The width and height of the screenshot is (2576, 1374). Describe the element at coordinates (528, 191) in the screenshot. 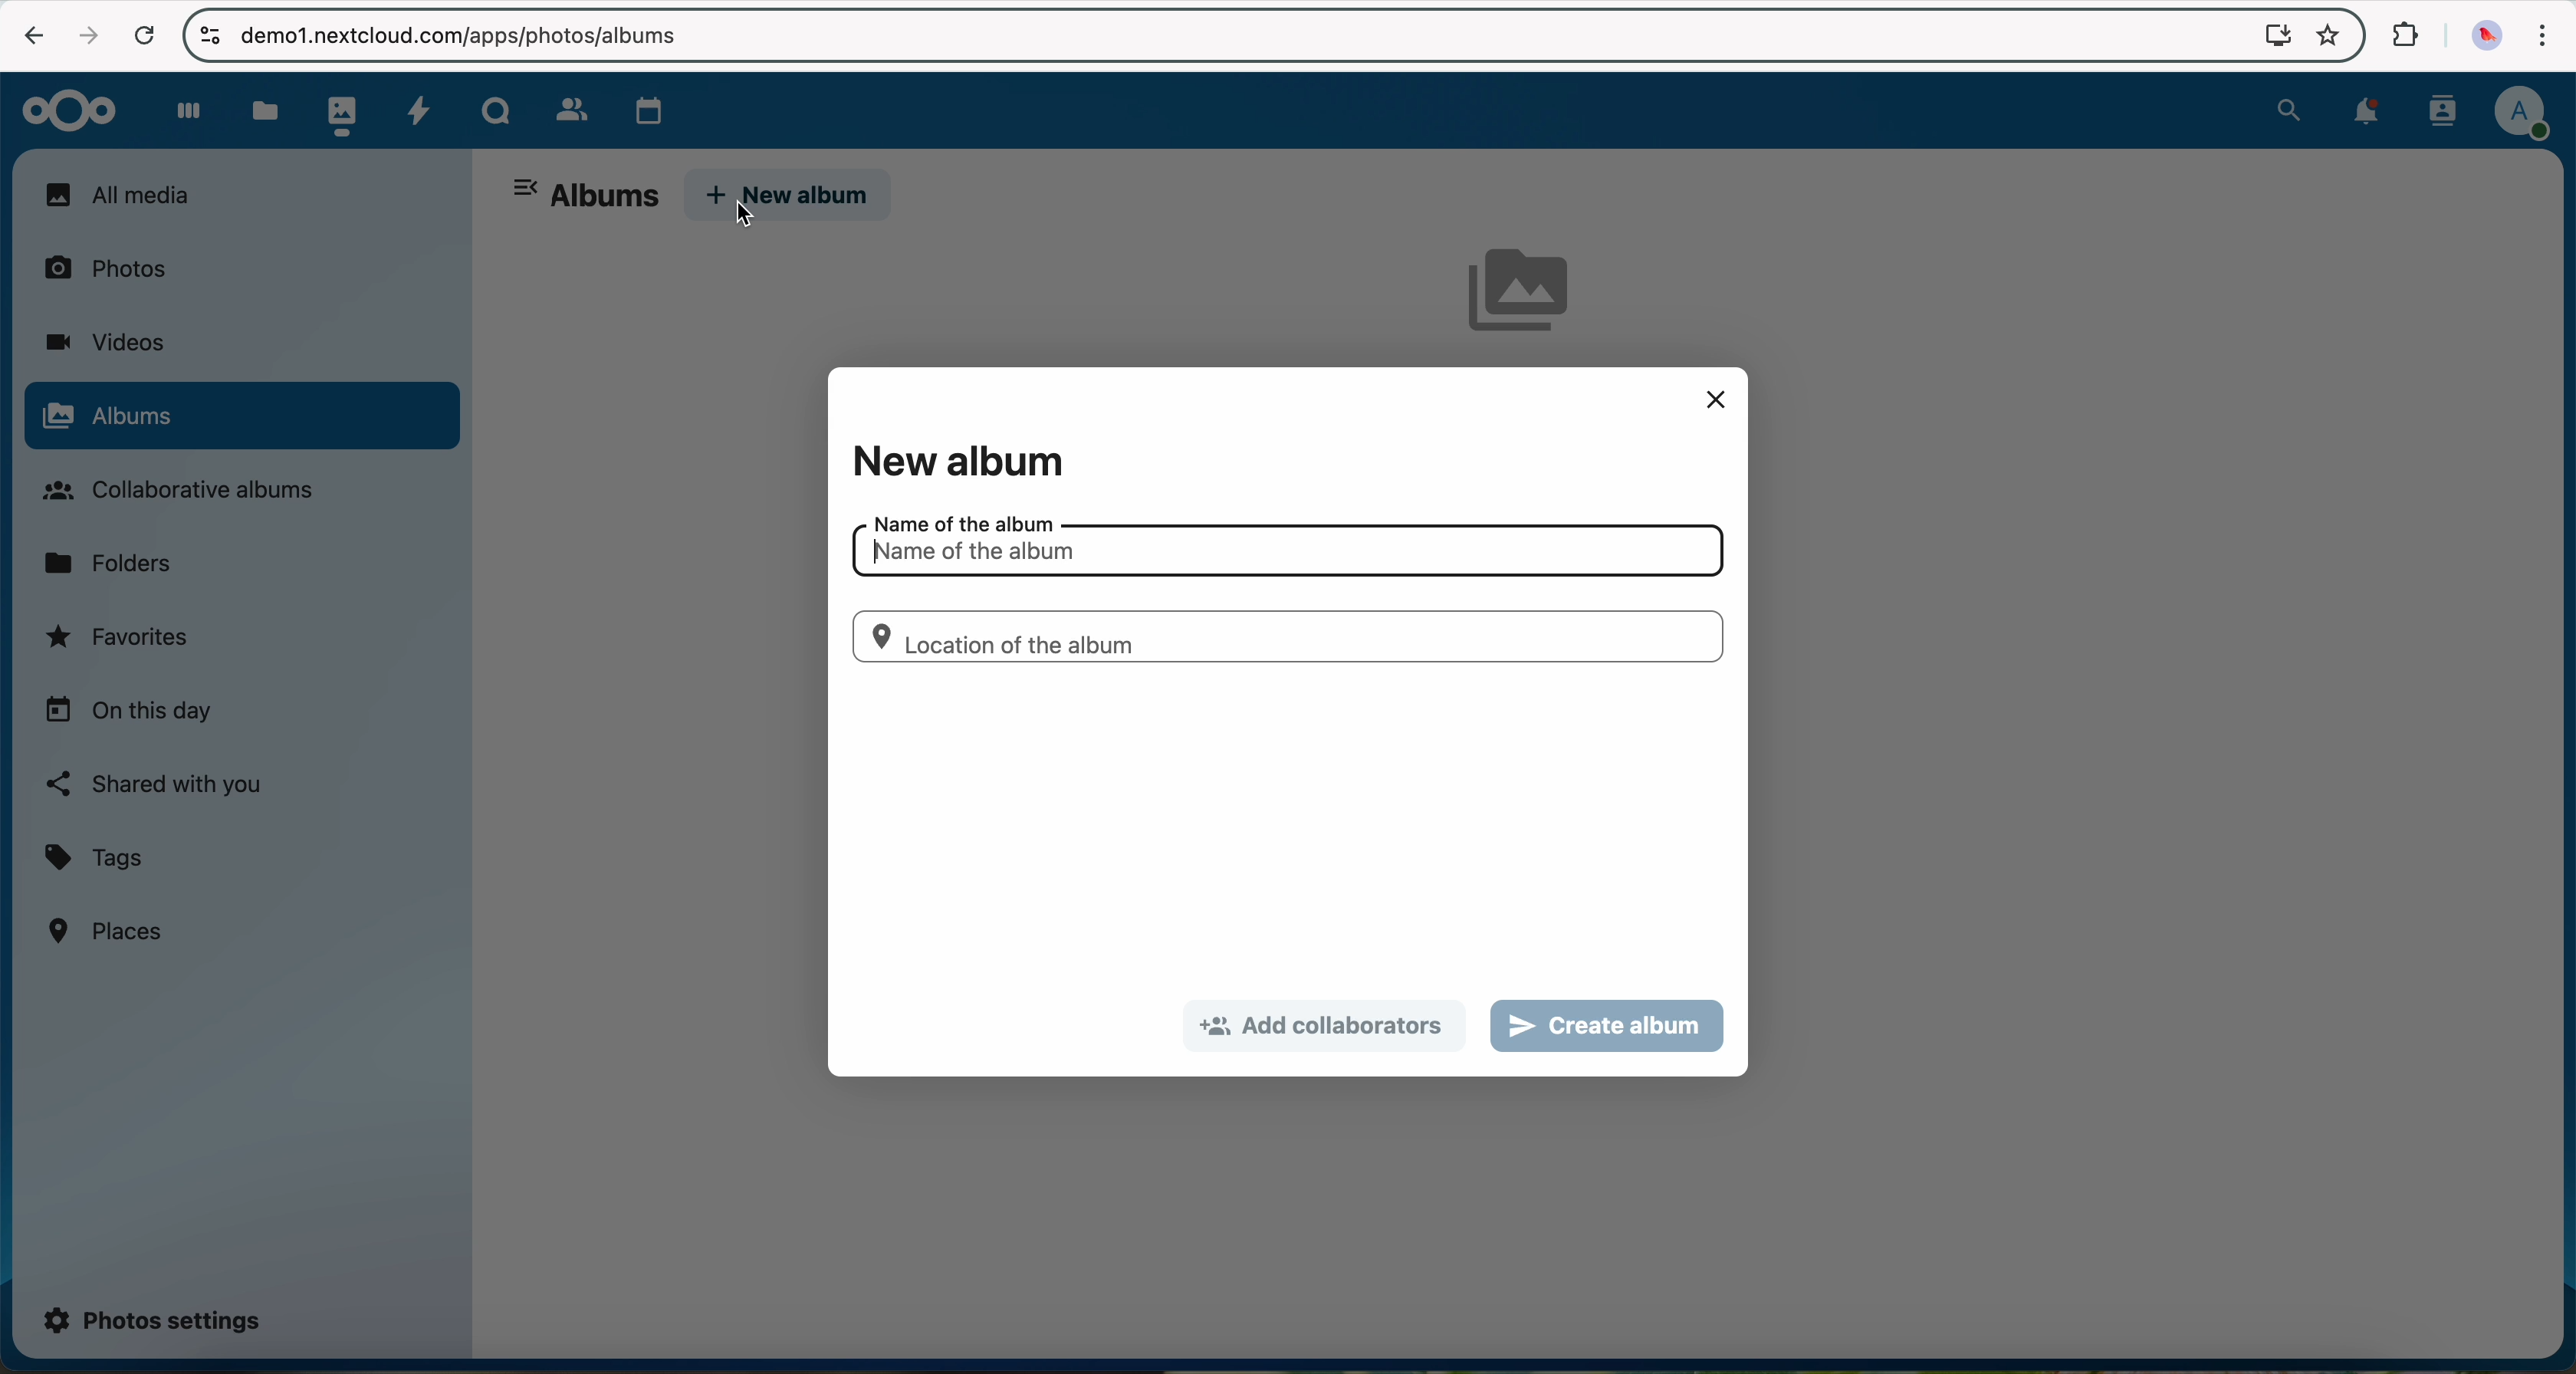

I see `hide sidebar` at that location.